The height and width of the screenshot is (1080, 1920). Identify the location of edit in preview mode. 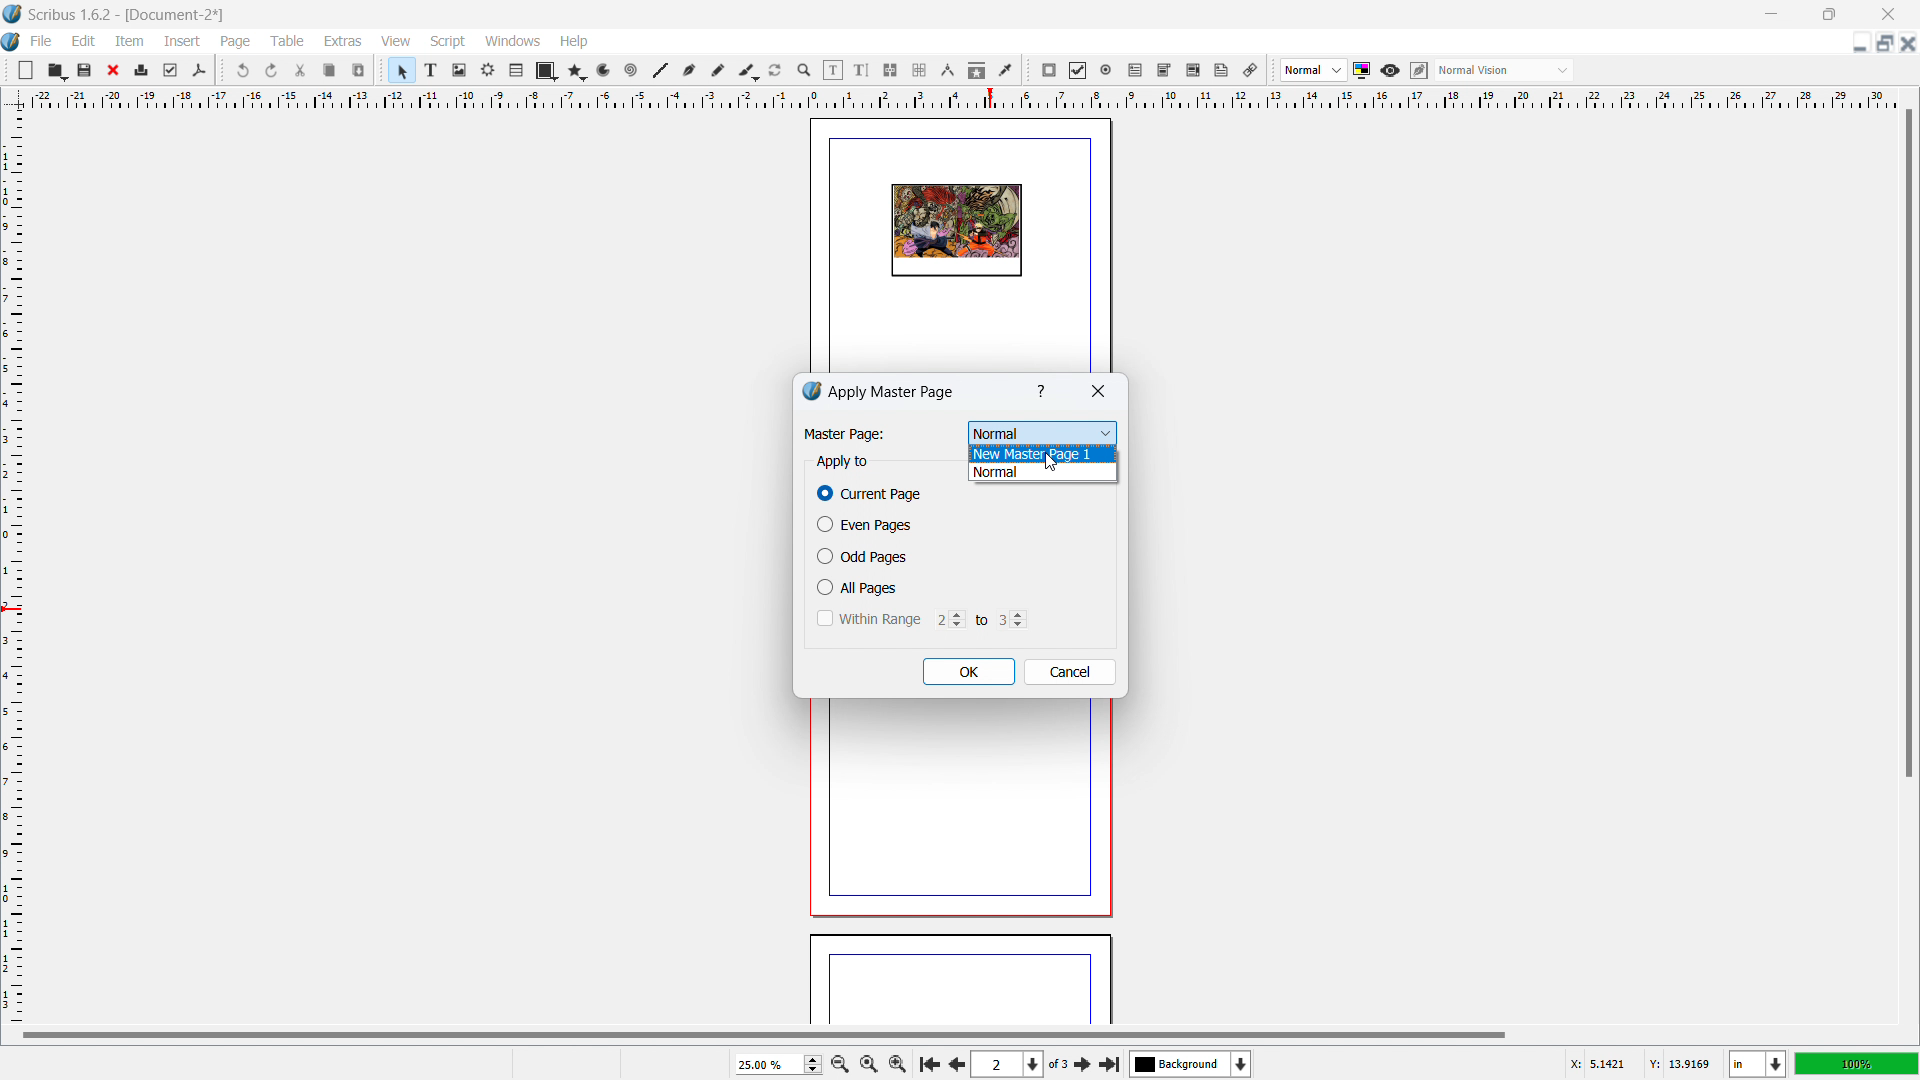
(1418, 71).